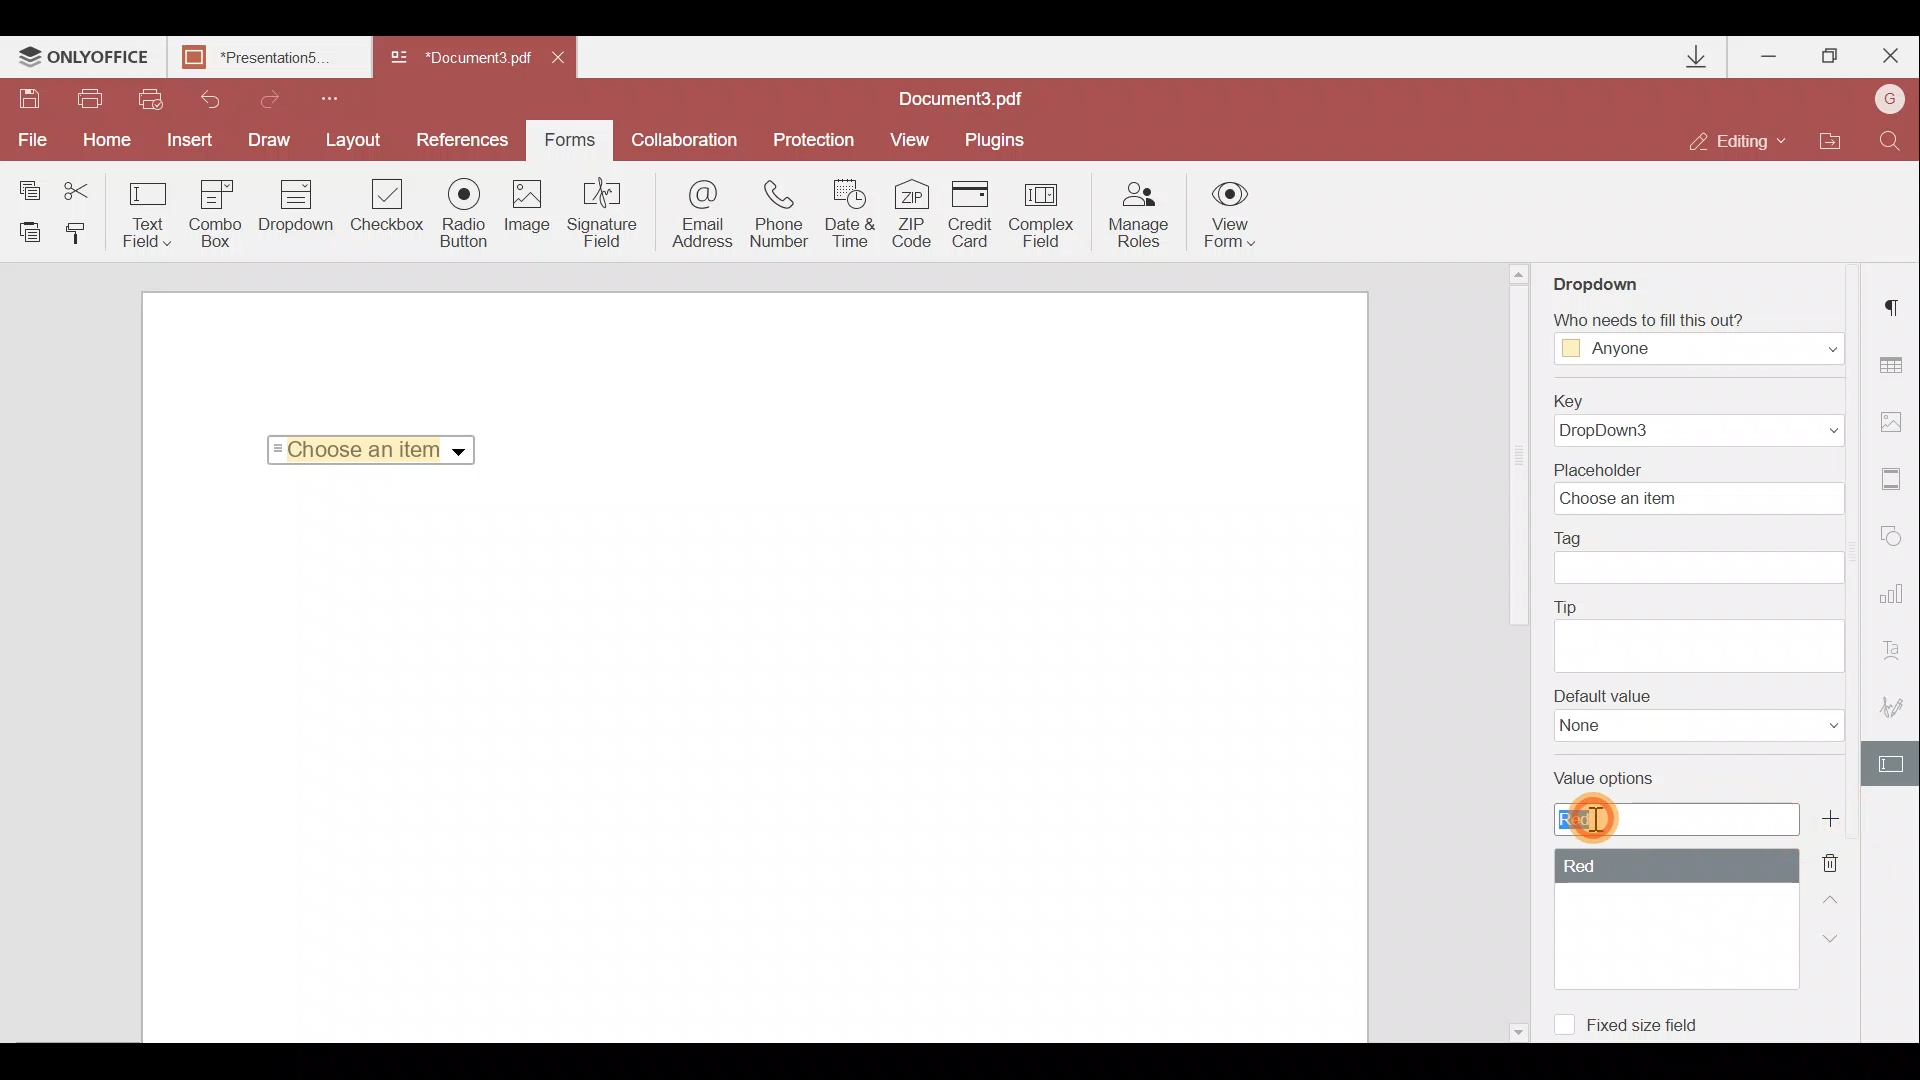 This screenshot has width=1920, height=1080. I want to click on Complex field, so click(1043, 213).